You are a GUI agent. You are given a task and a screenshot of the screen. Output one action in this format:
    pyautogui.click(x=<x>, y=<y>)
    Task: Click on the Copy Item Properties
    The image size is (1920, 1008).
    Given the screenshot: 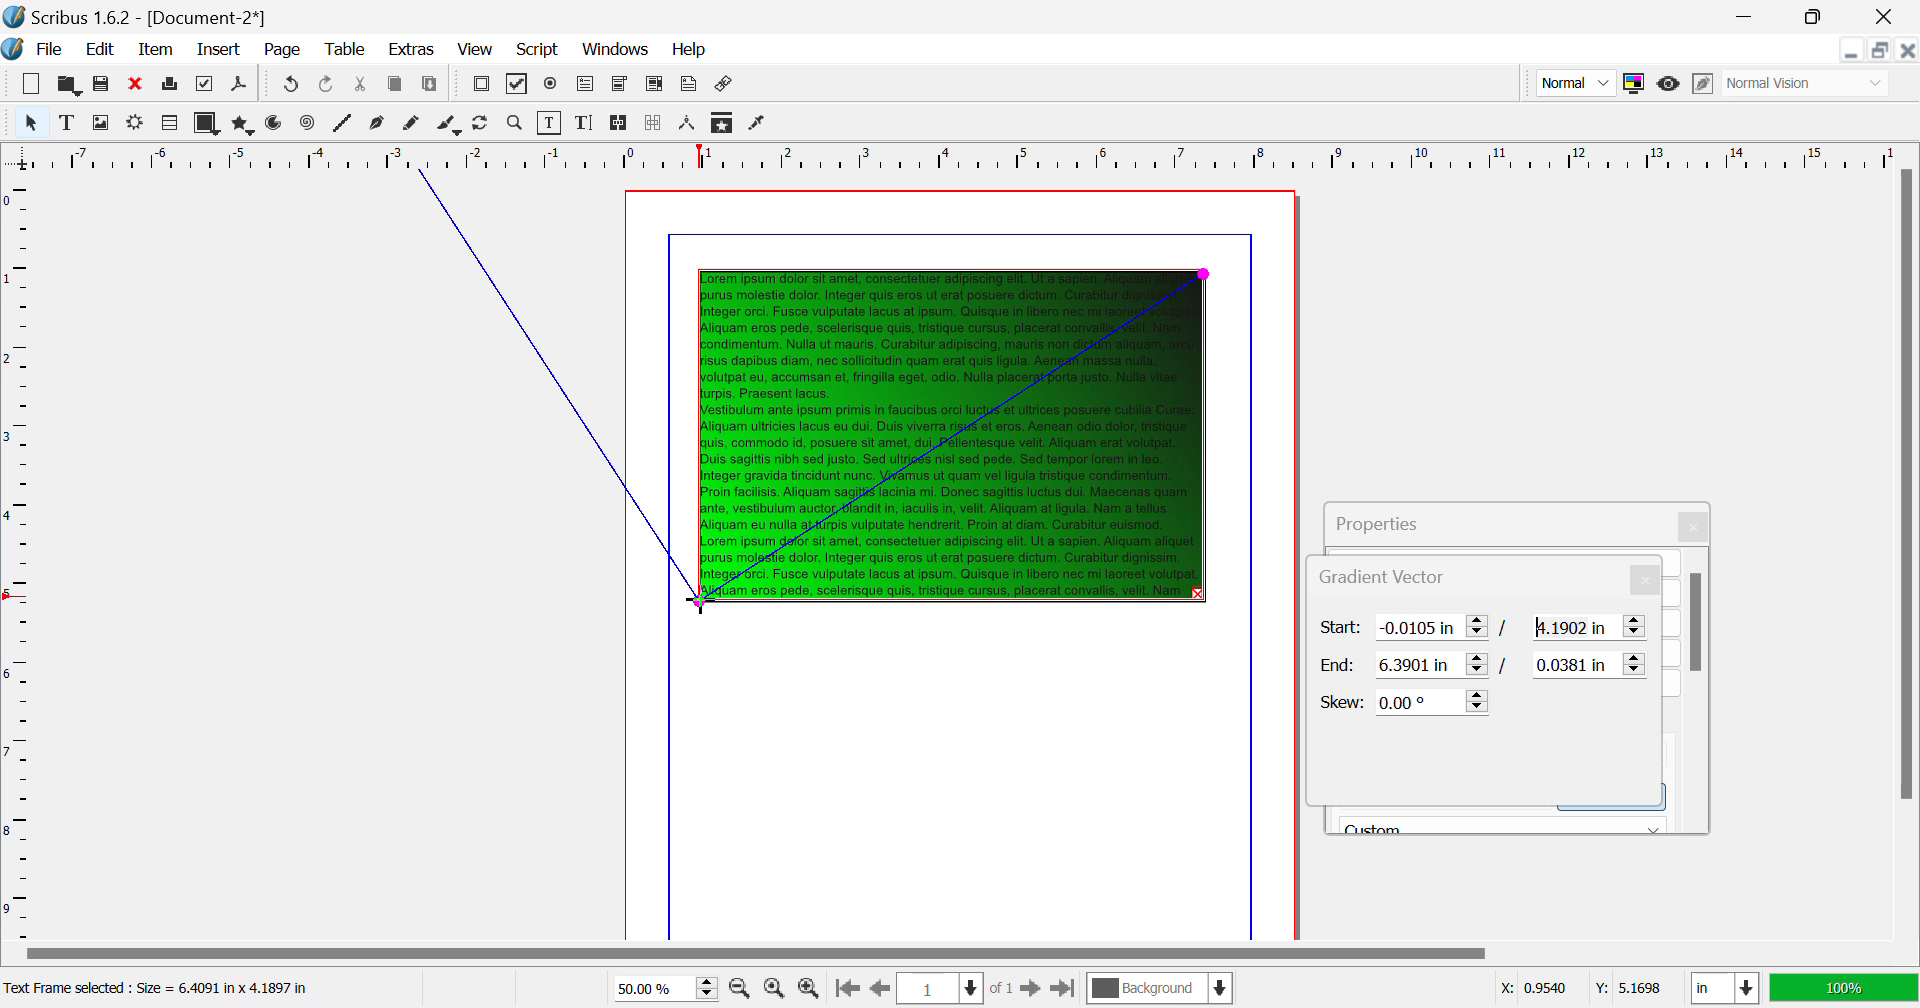 What is the action you would take?
    pyautogui.click(x=724, y=122)
    